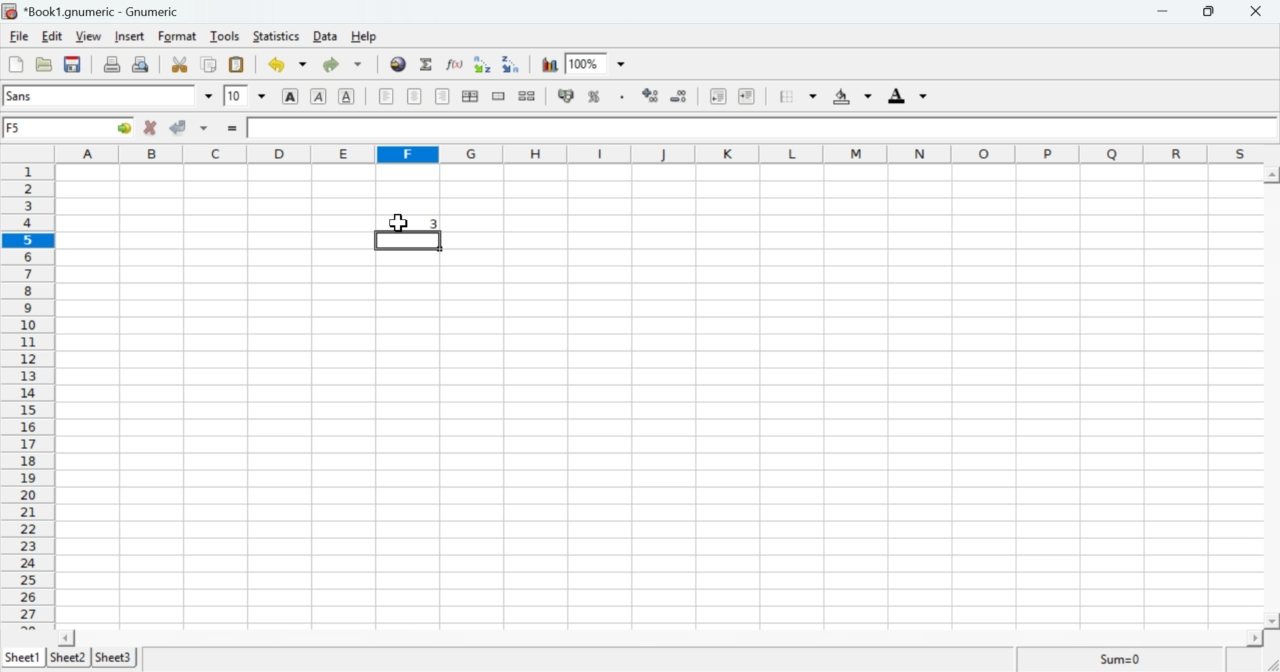 The height and width of the screenshot is (672, 1280). Describe the element at coordinates (131, 37) in the screenshot. I see `Insert` at that location.